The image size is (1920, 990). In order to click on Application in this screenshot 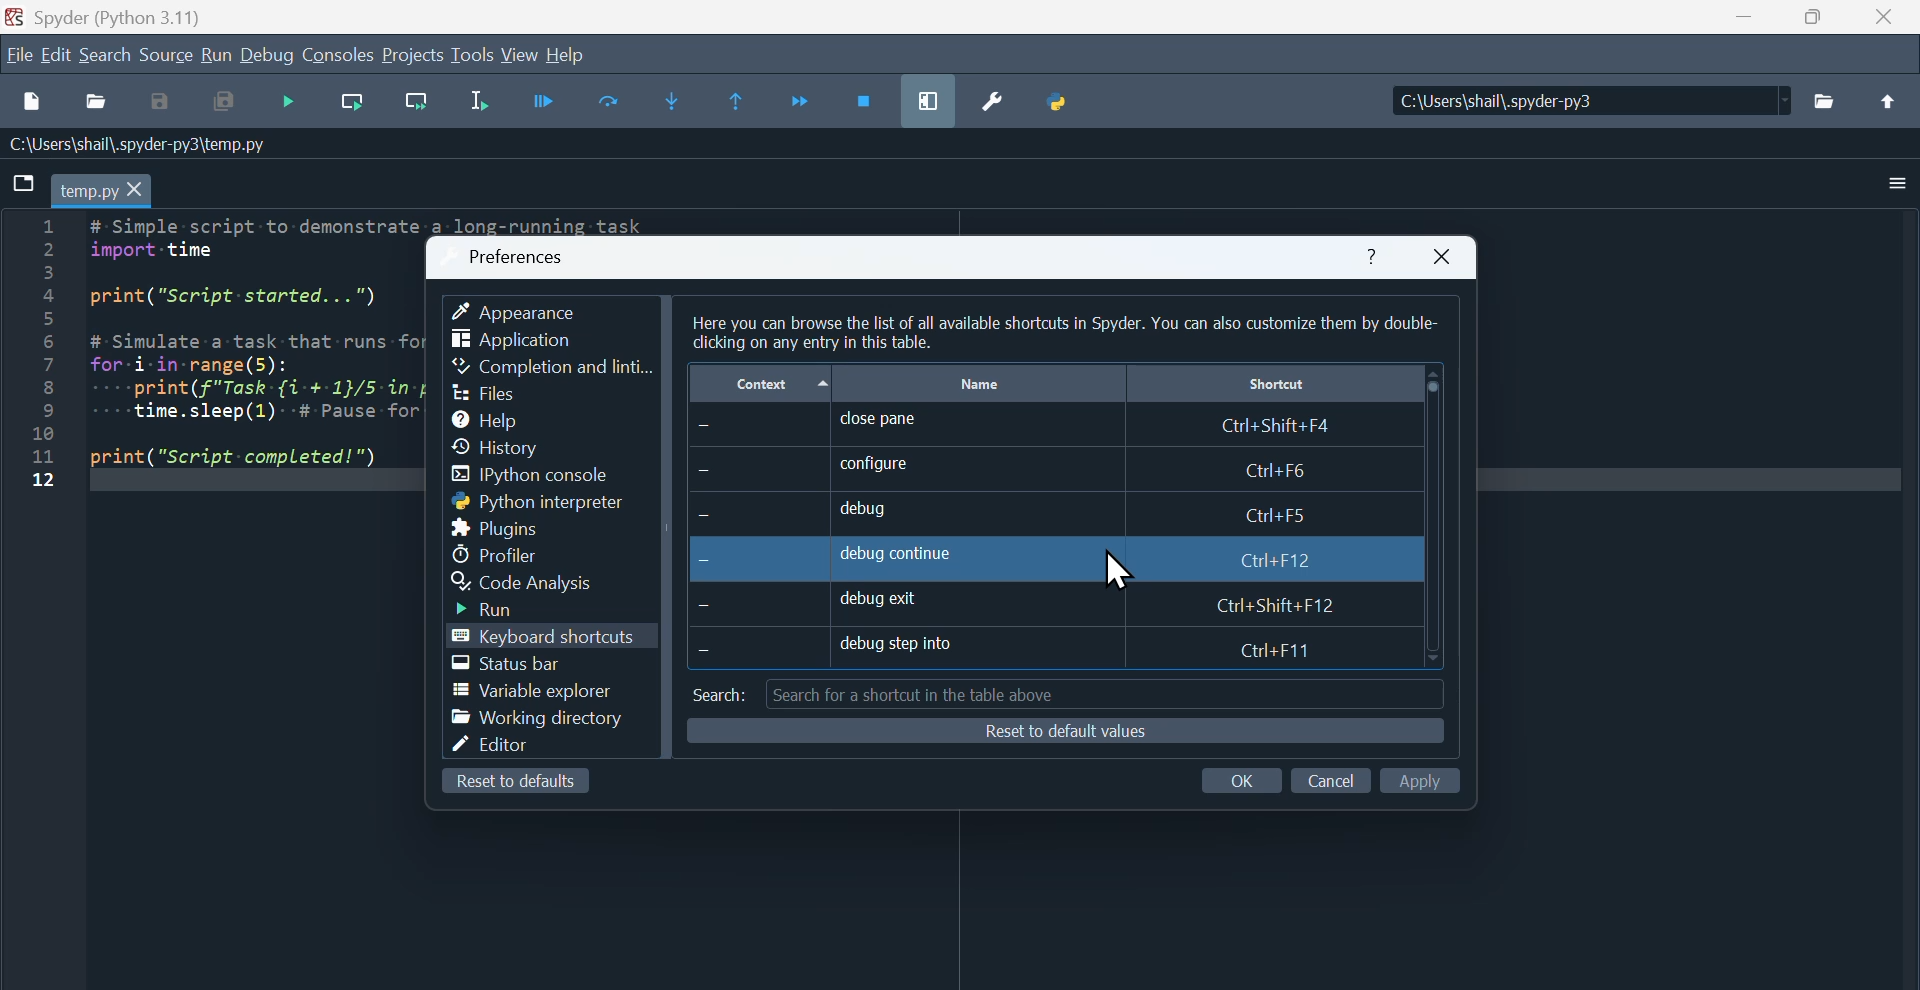, I will do `click(514, 341)`.